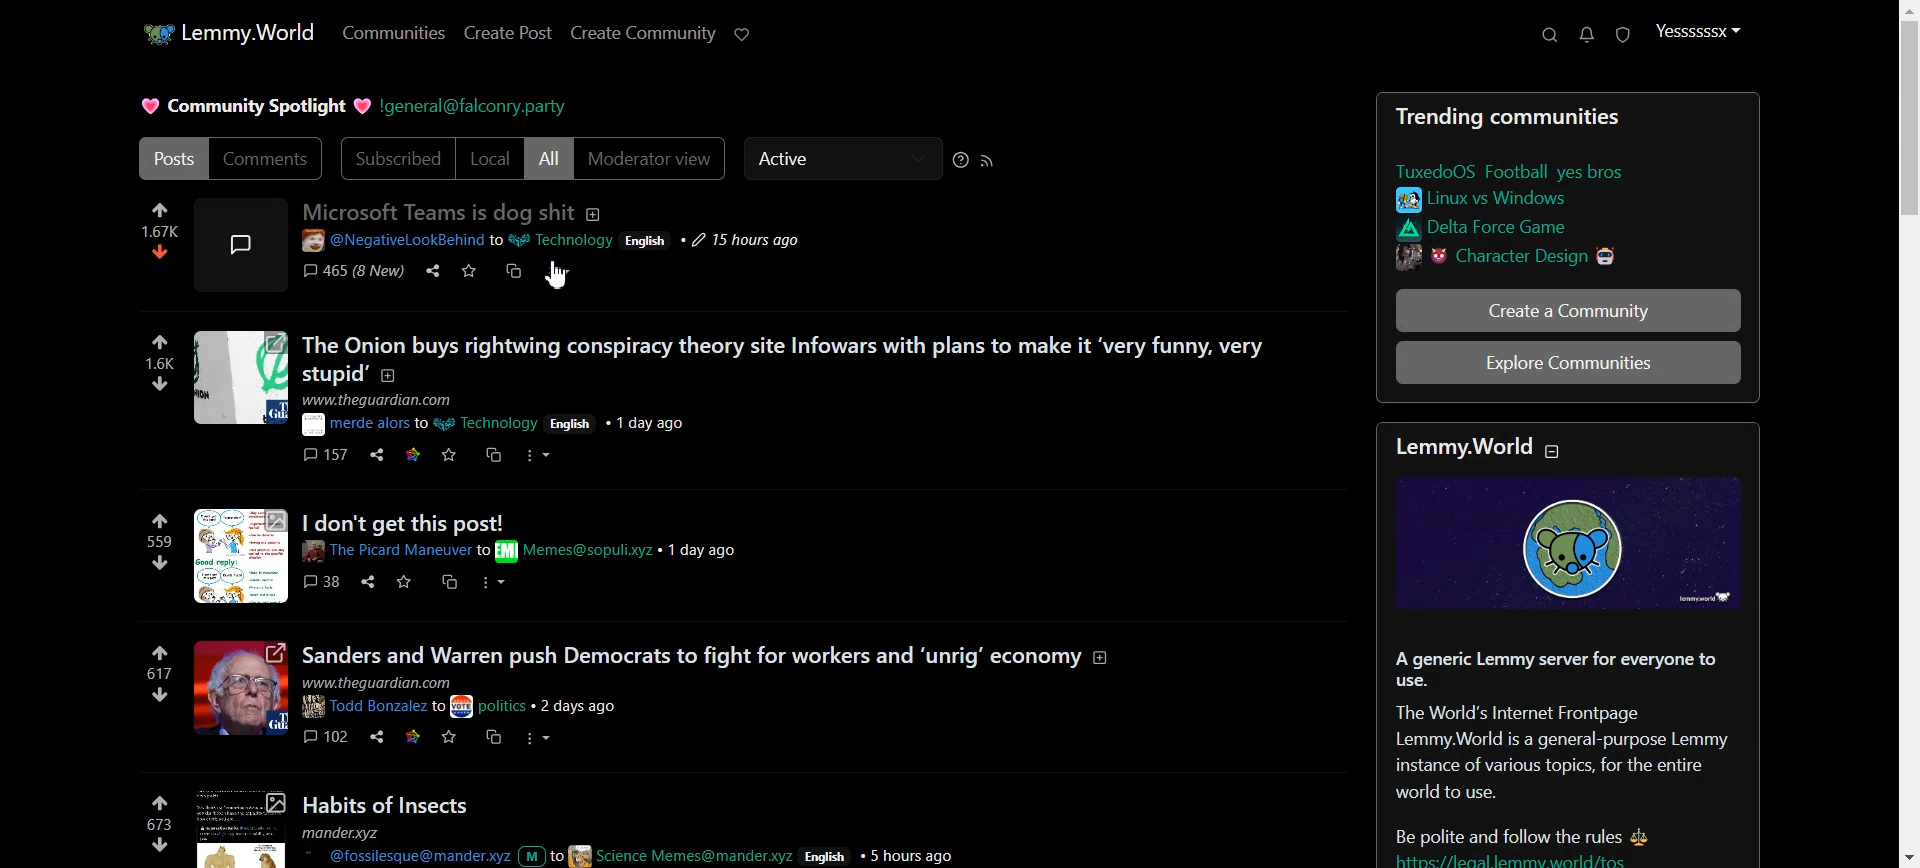  Describe the element at coordinates (449, 455) in the screenshot. I see `save` at that location.